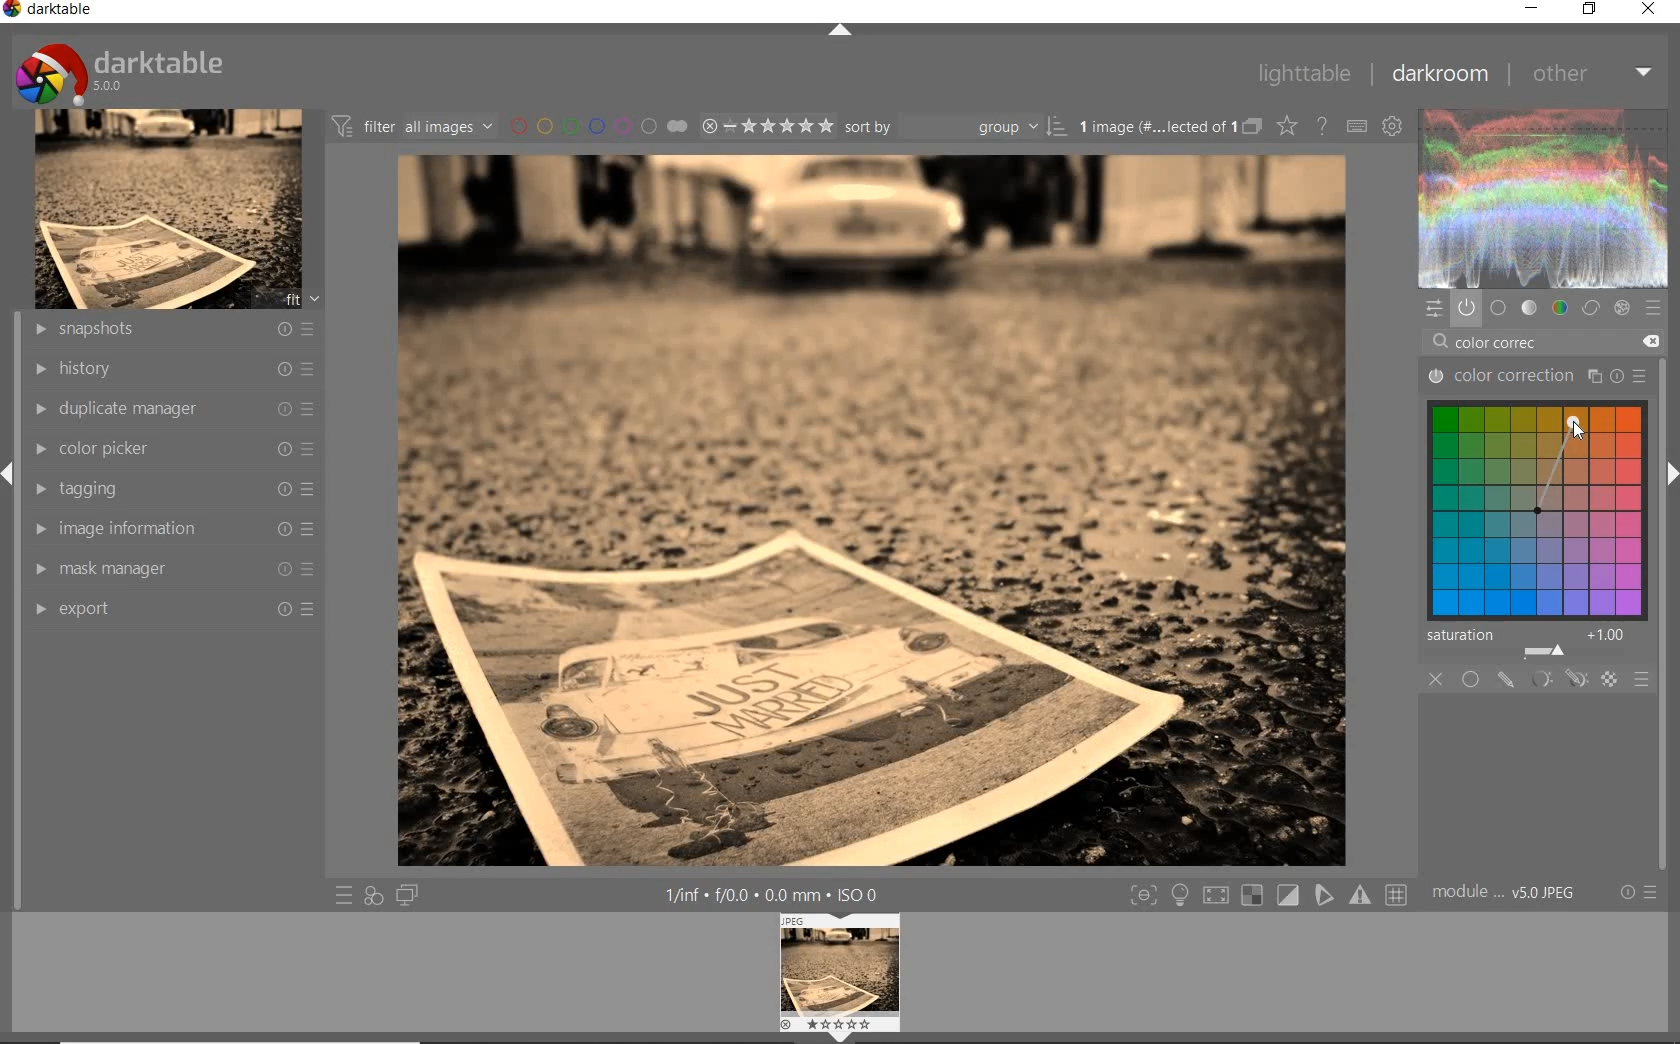 The height and width of the screenshot is (1044, 1680). Describe the element at coordinates (168, 210) in the screenshot. I see `image` at that location.